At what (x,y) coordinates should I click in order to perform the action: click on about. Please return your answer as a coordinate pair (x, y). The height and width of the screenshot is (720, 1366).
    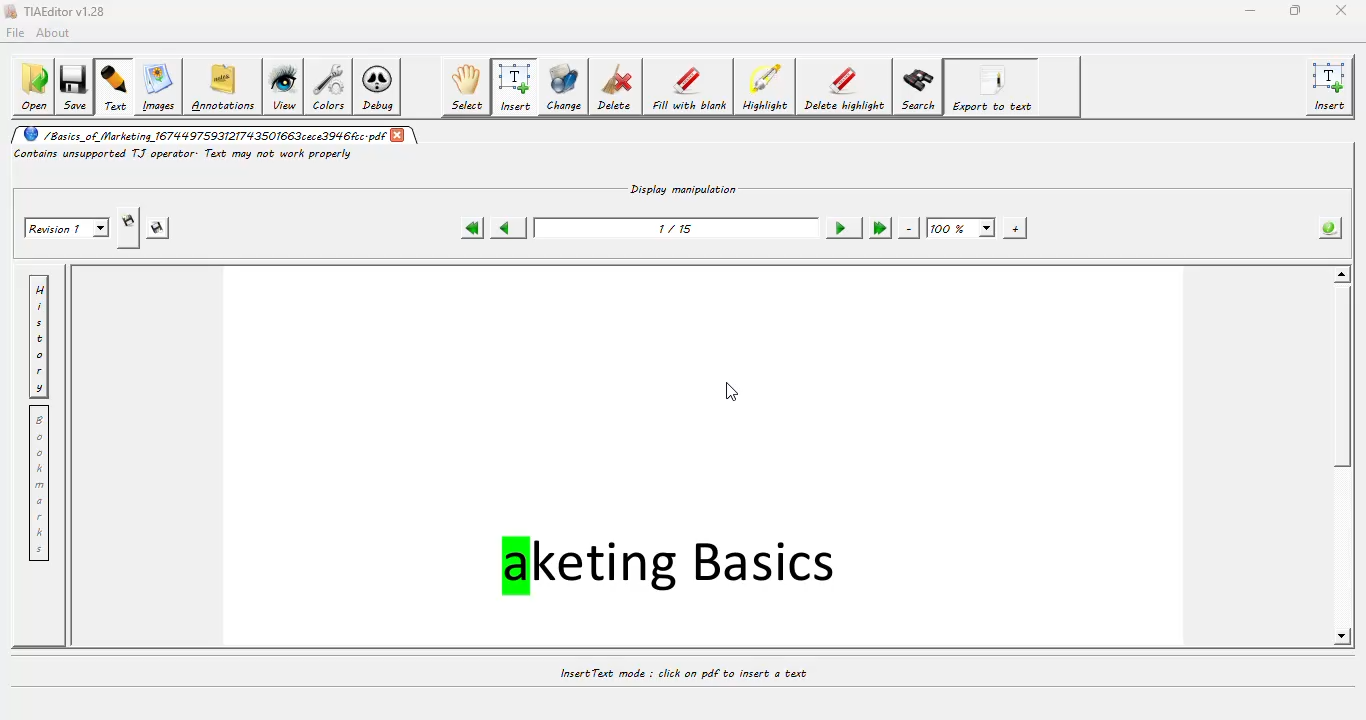
    Looking at the image, I should click on (56, 32).